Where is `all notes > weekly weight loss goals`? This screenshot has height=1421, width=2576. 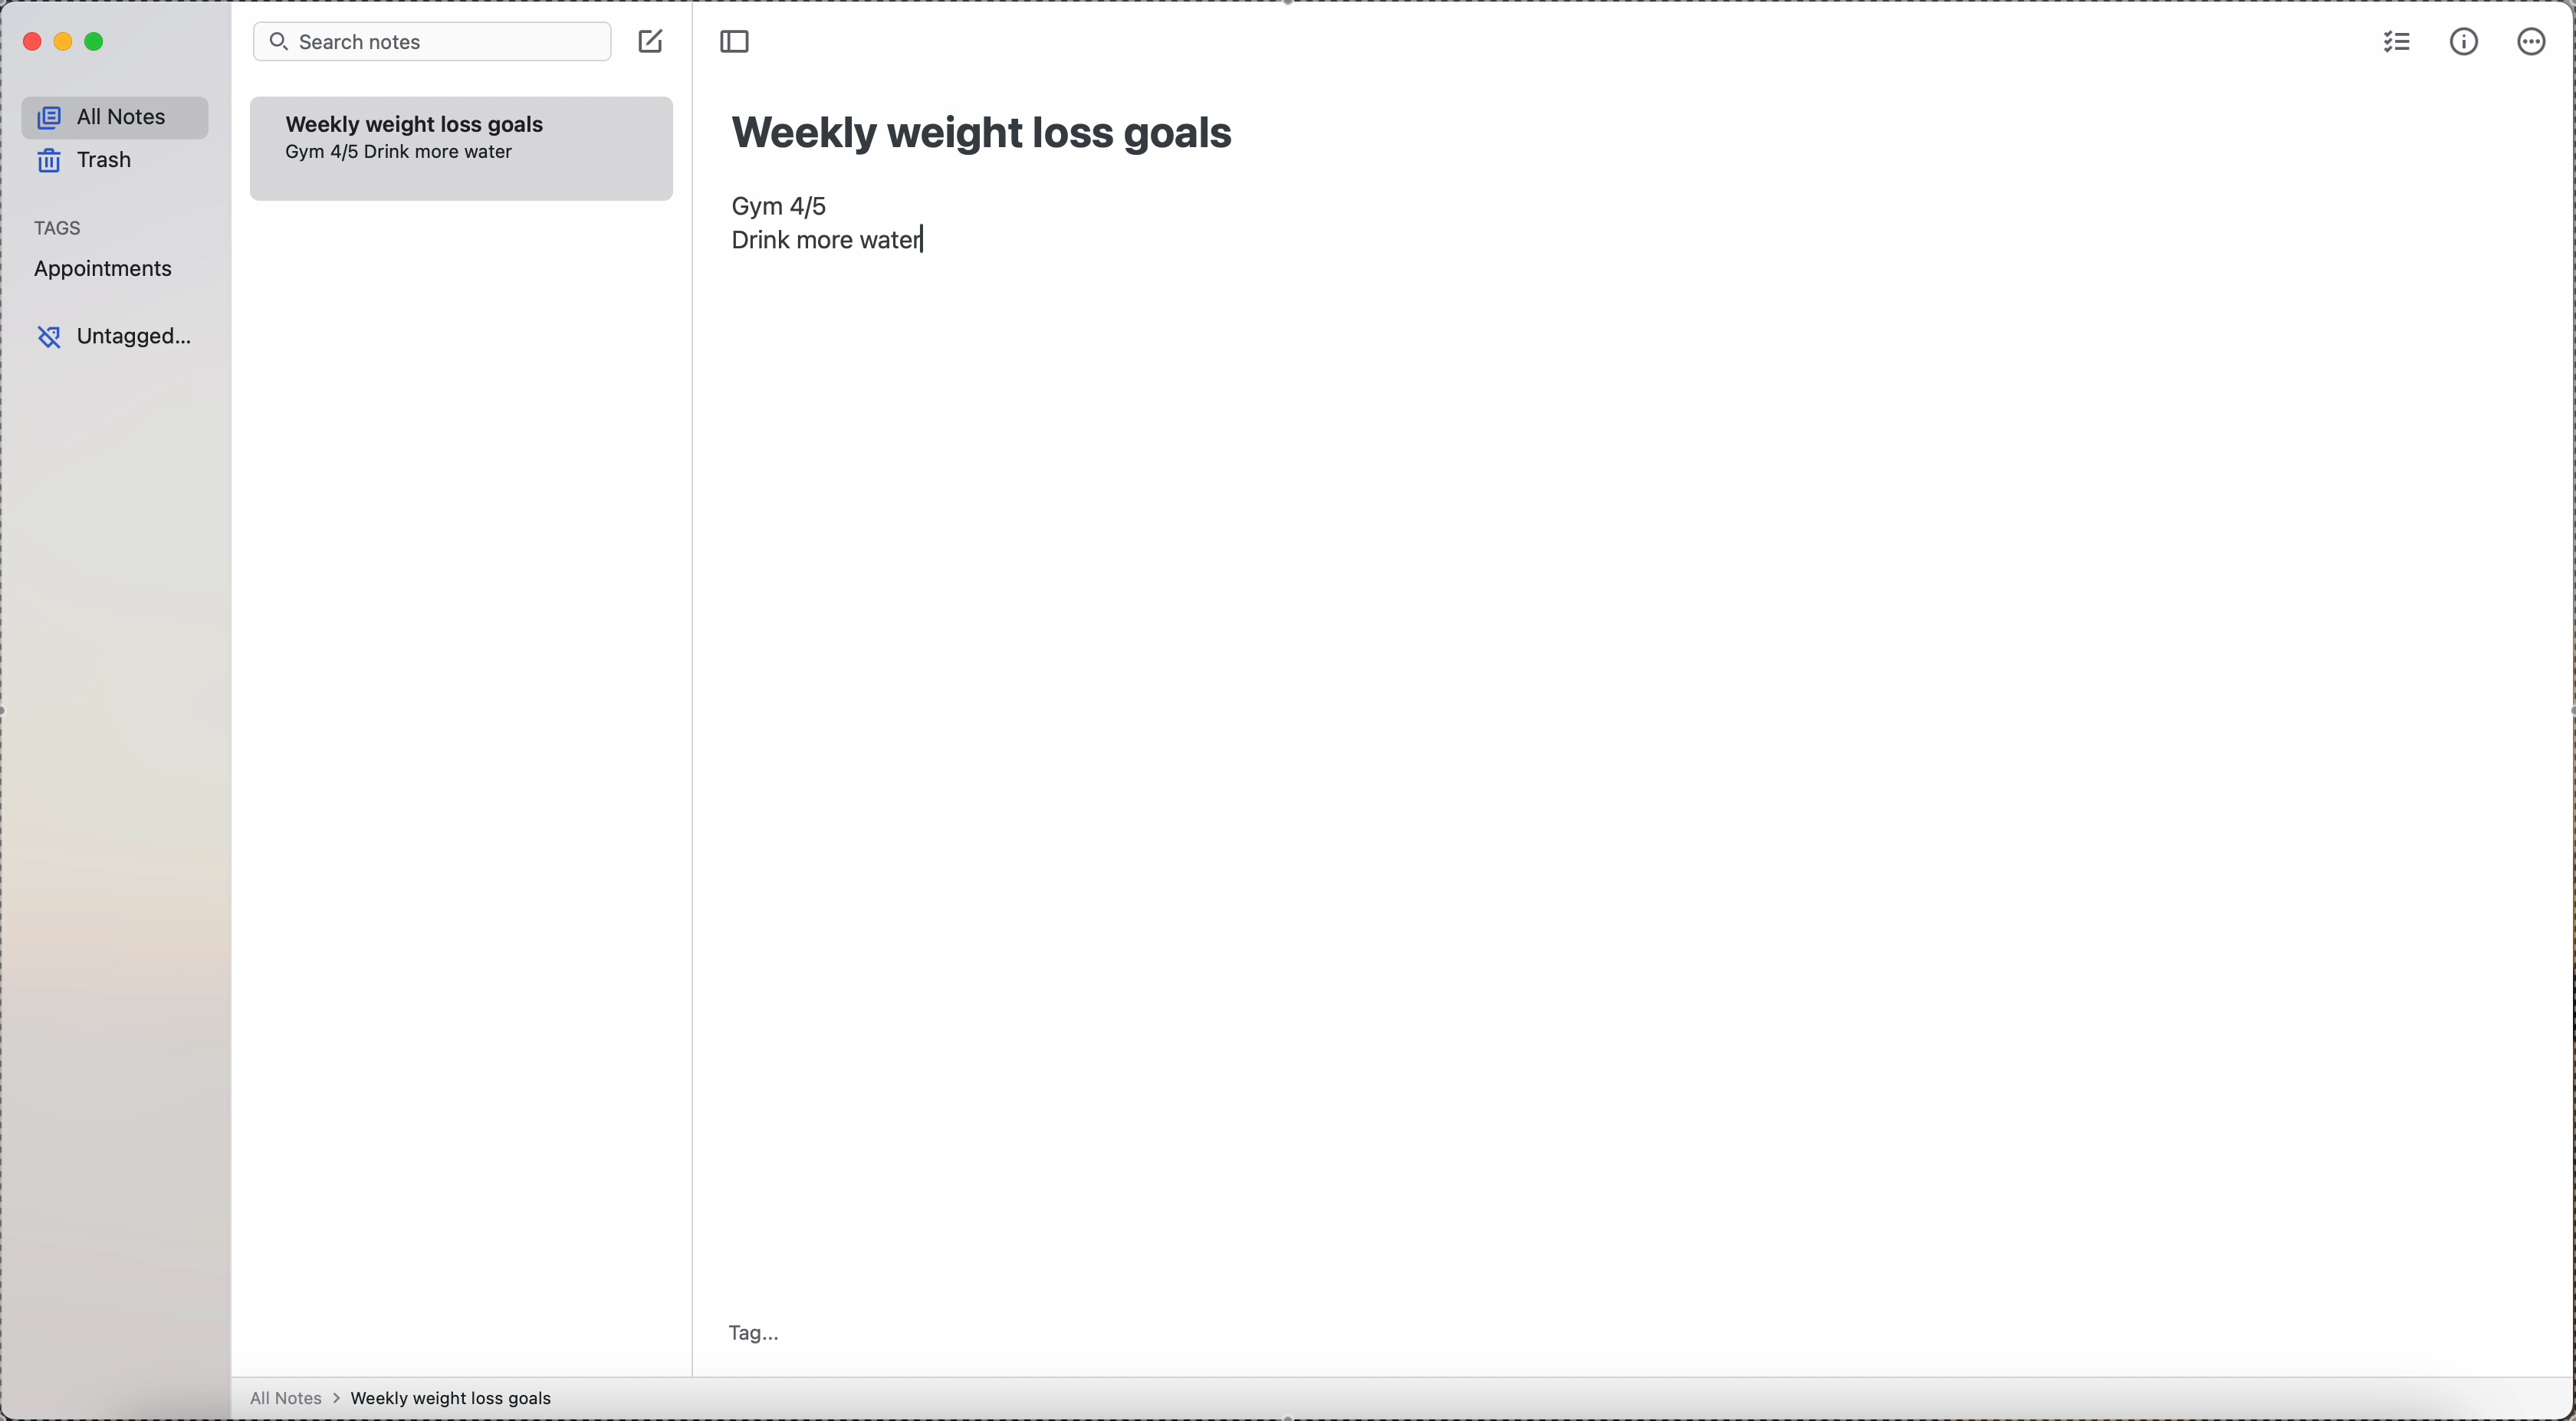
all notes > weekly weight loss goals is located at coordinates (410, 1399).